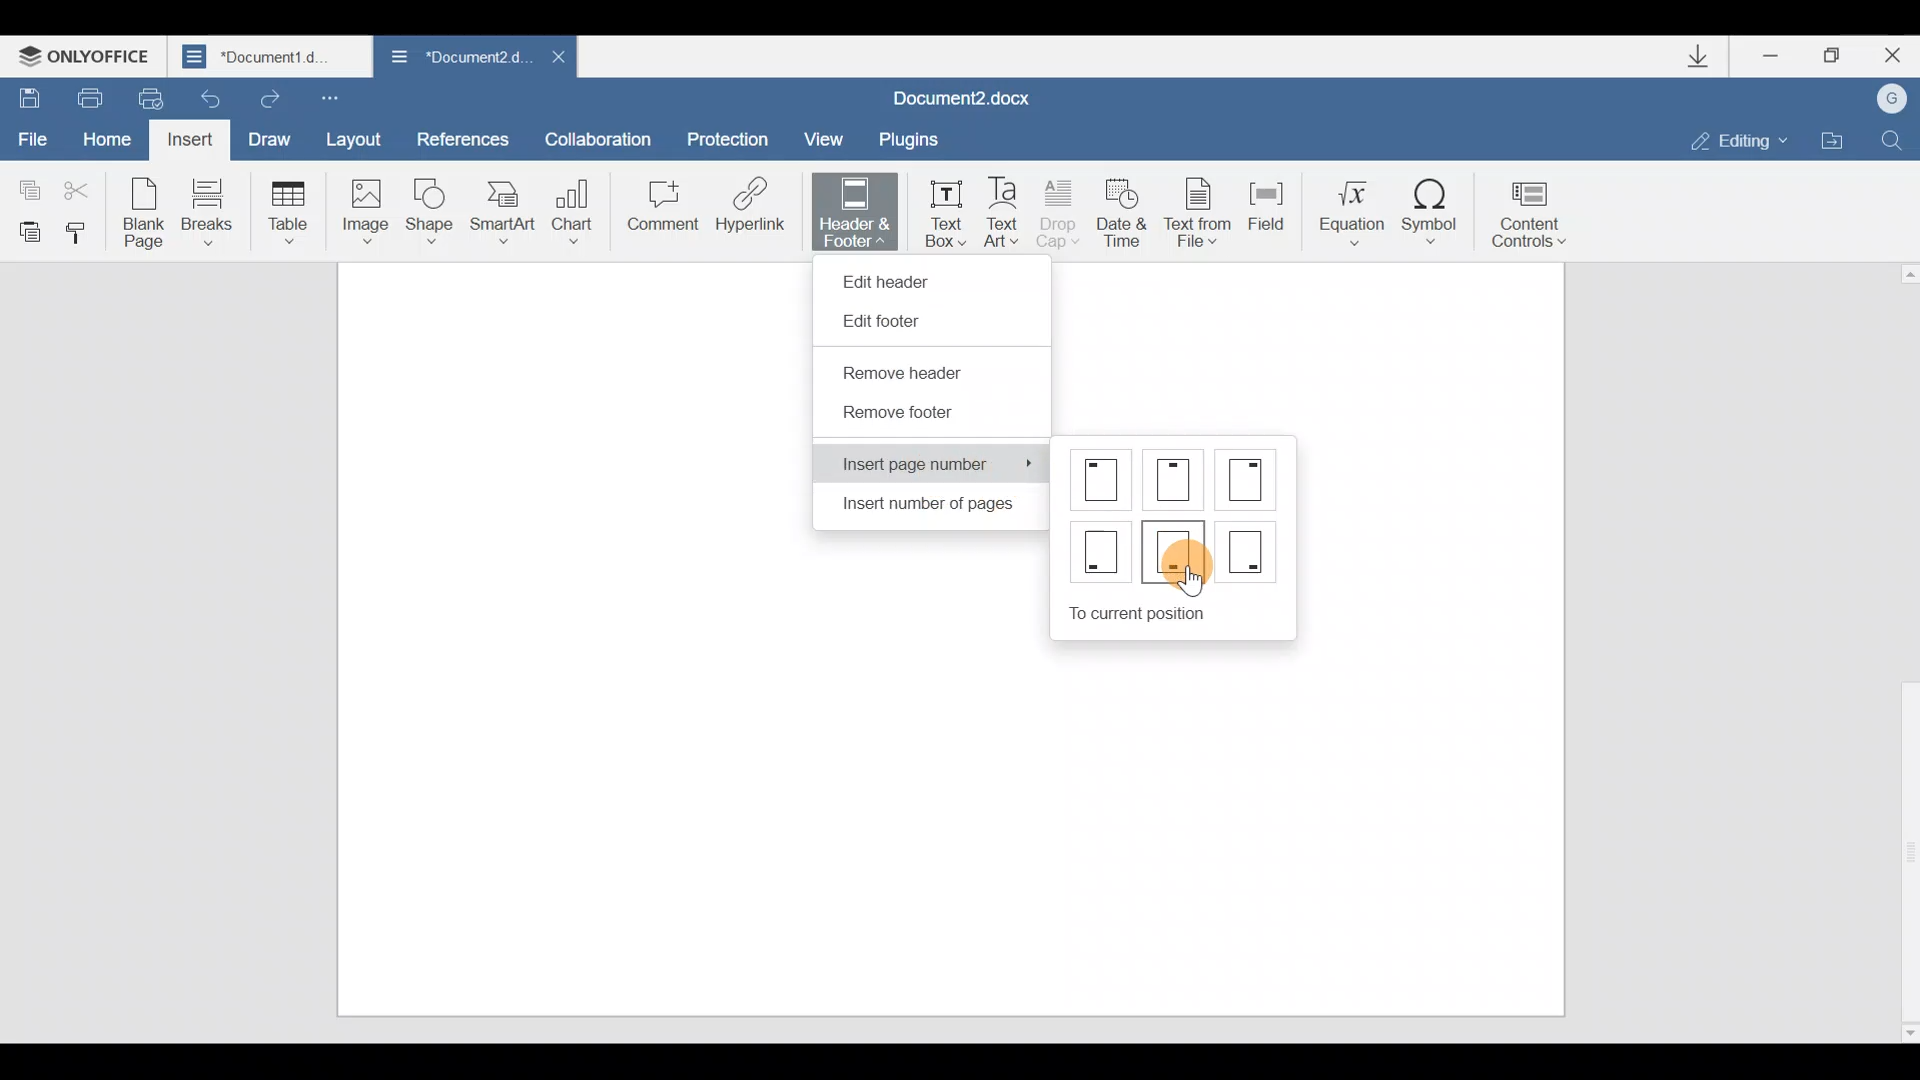 This screenshot has width=1920, height=1080. Describe the element at coordinates (923, 508) in the screenshot. I see `Insert number of pages` at that location.